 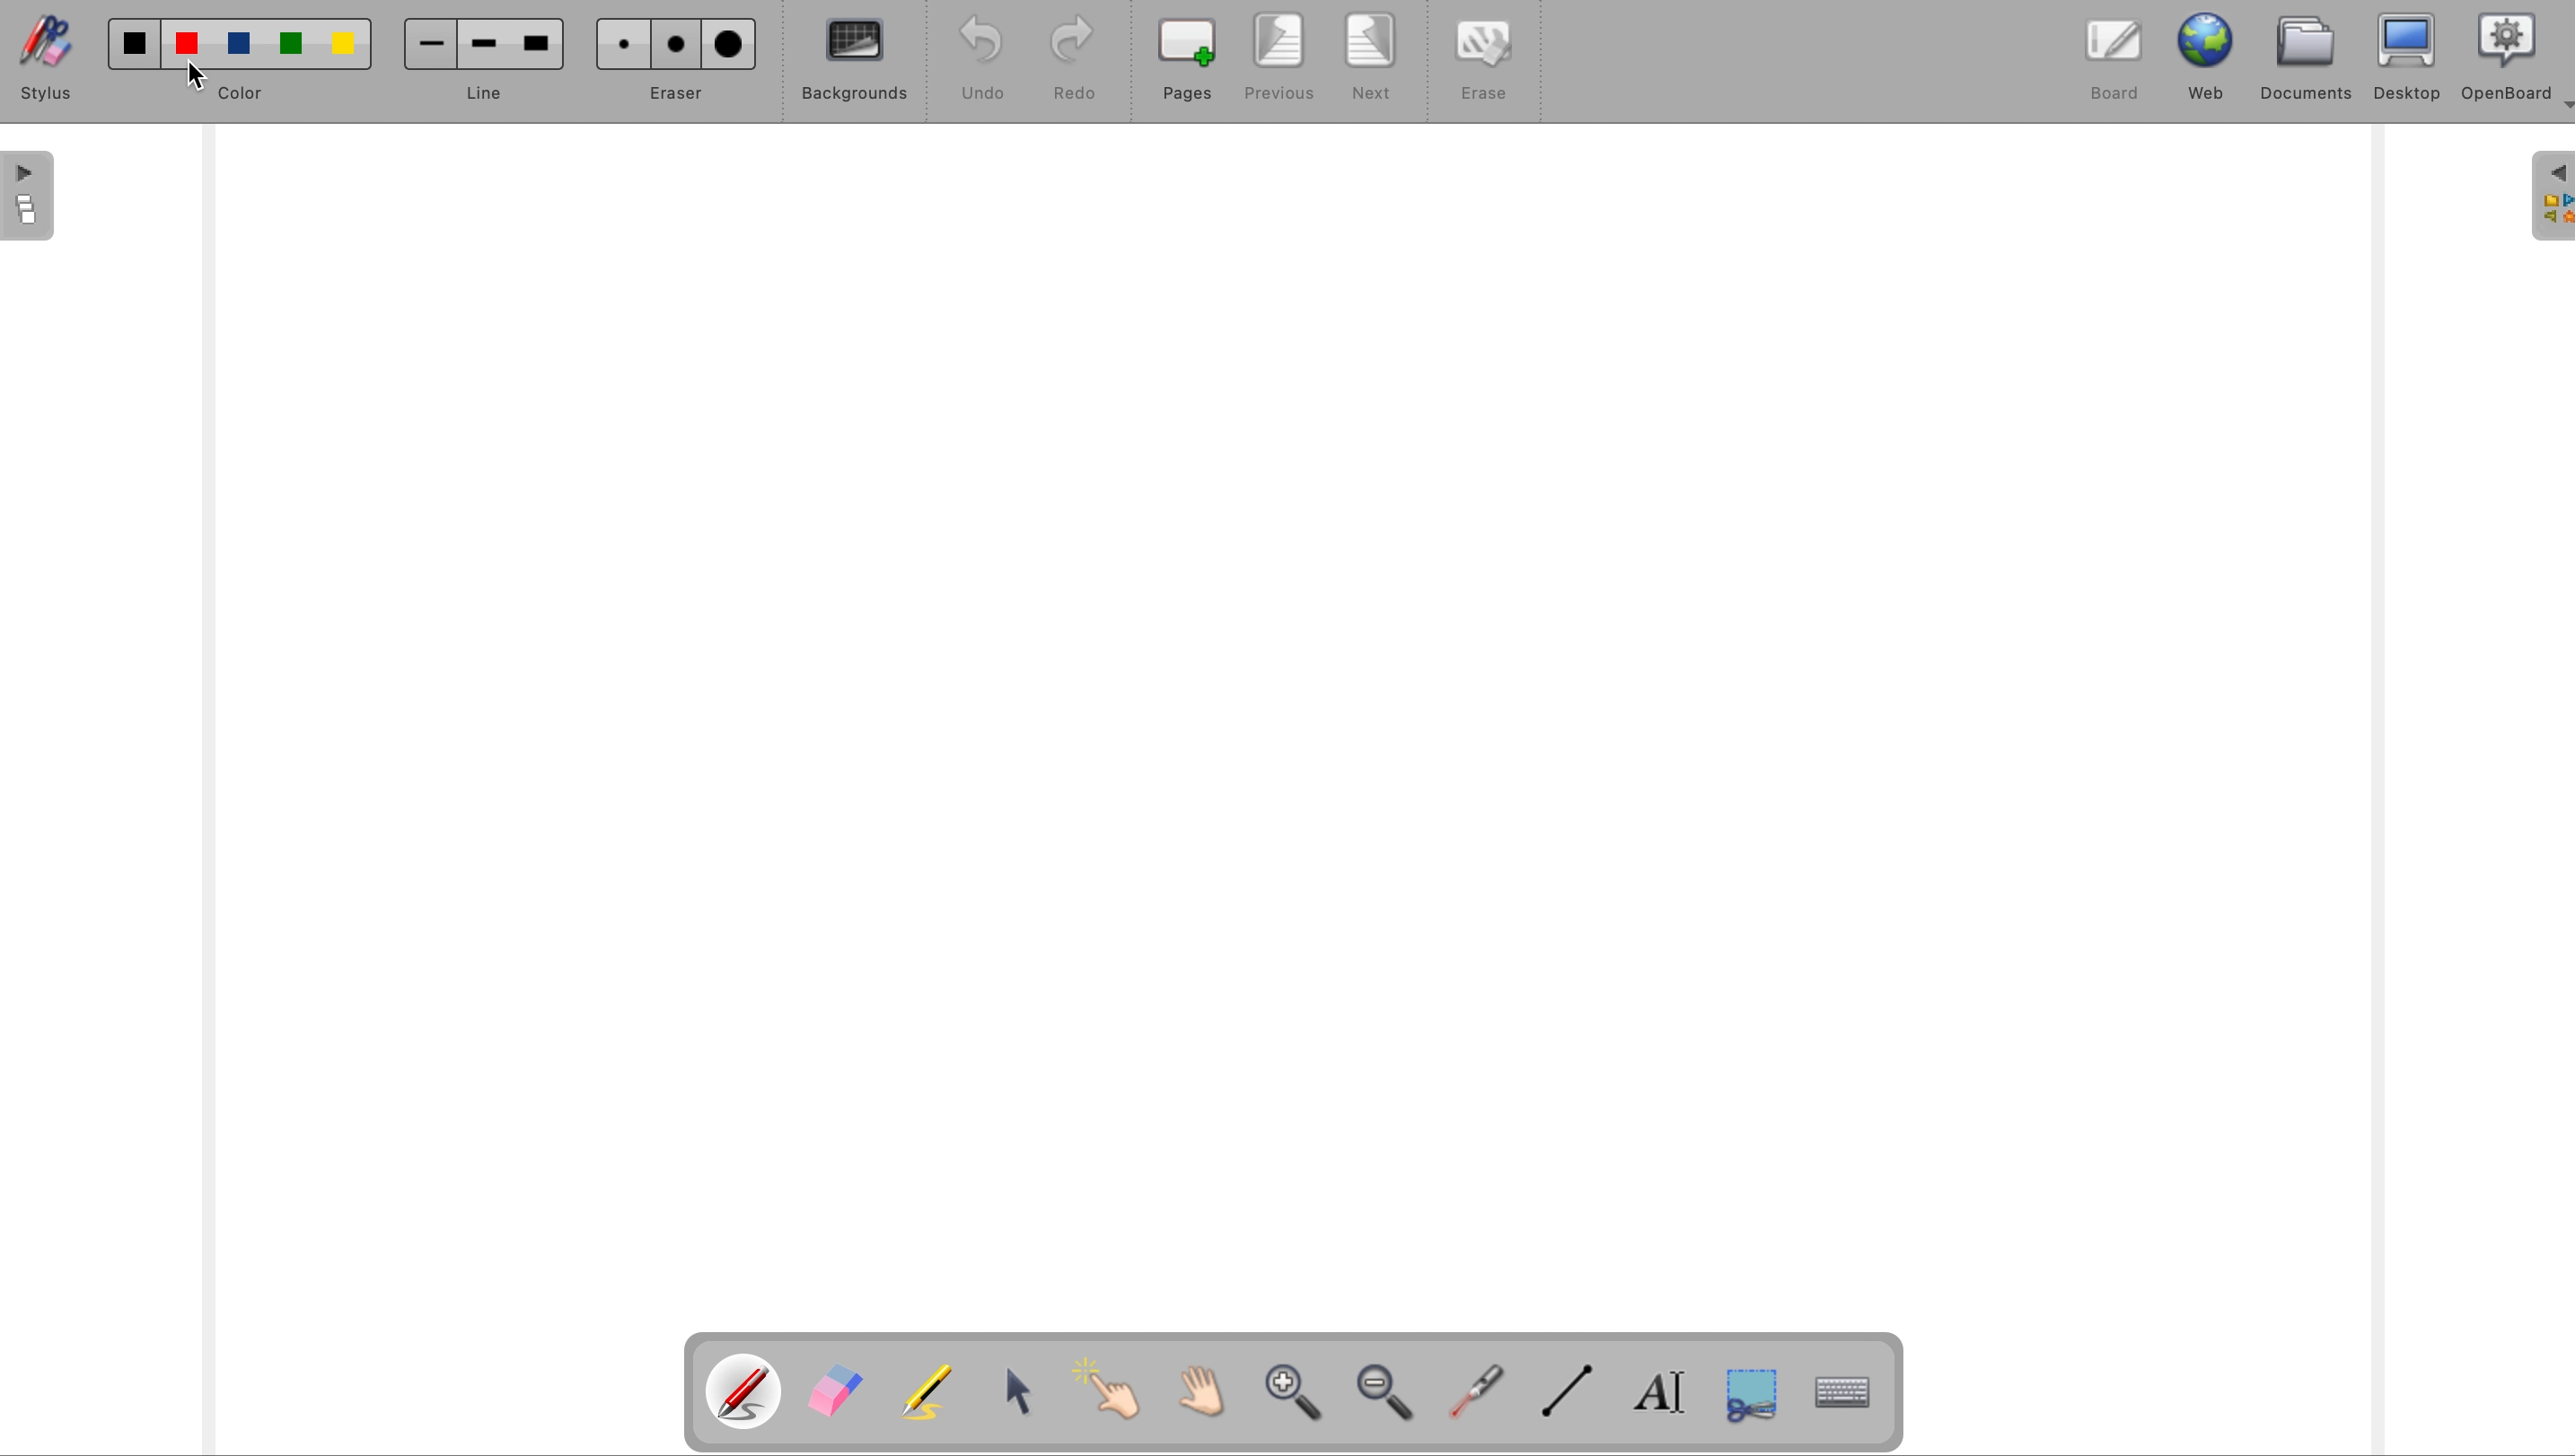 I want to click on undo, so click(x=983, y=58).